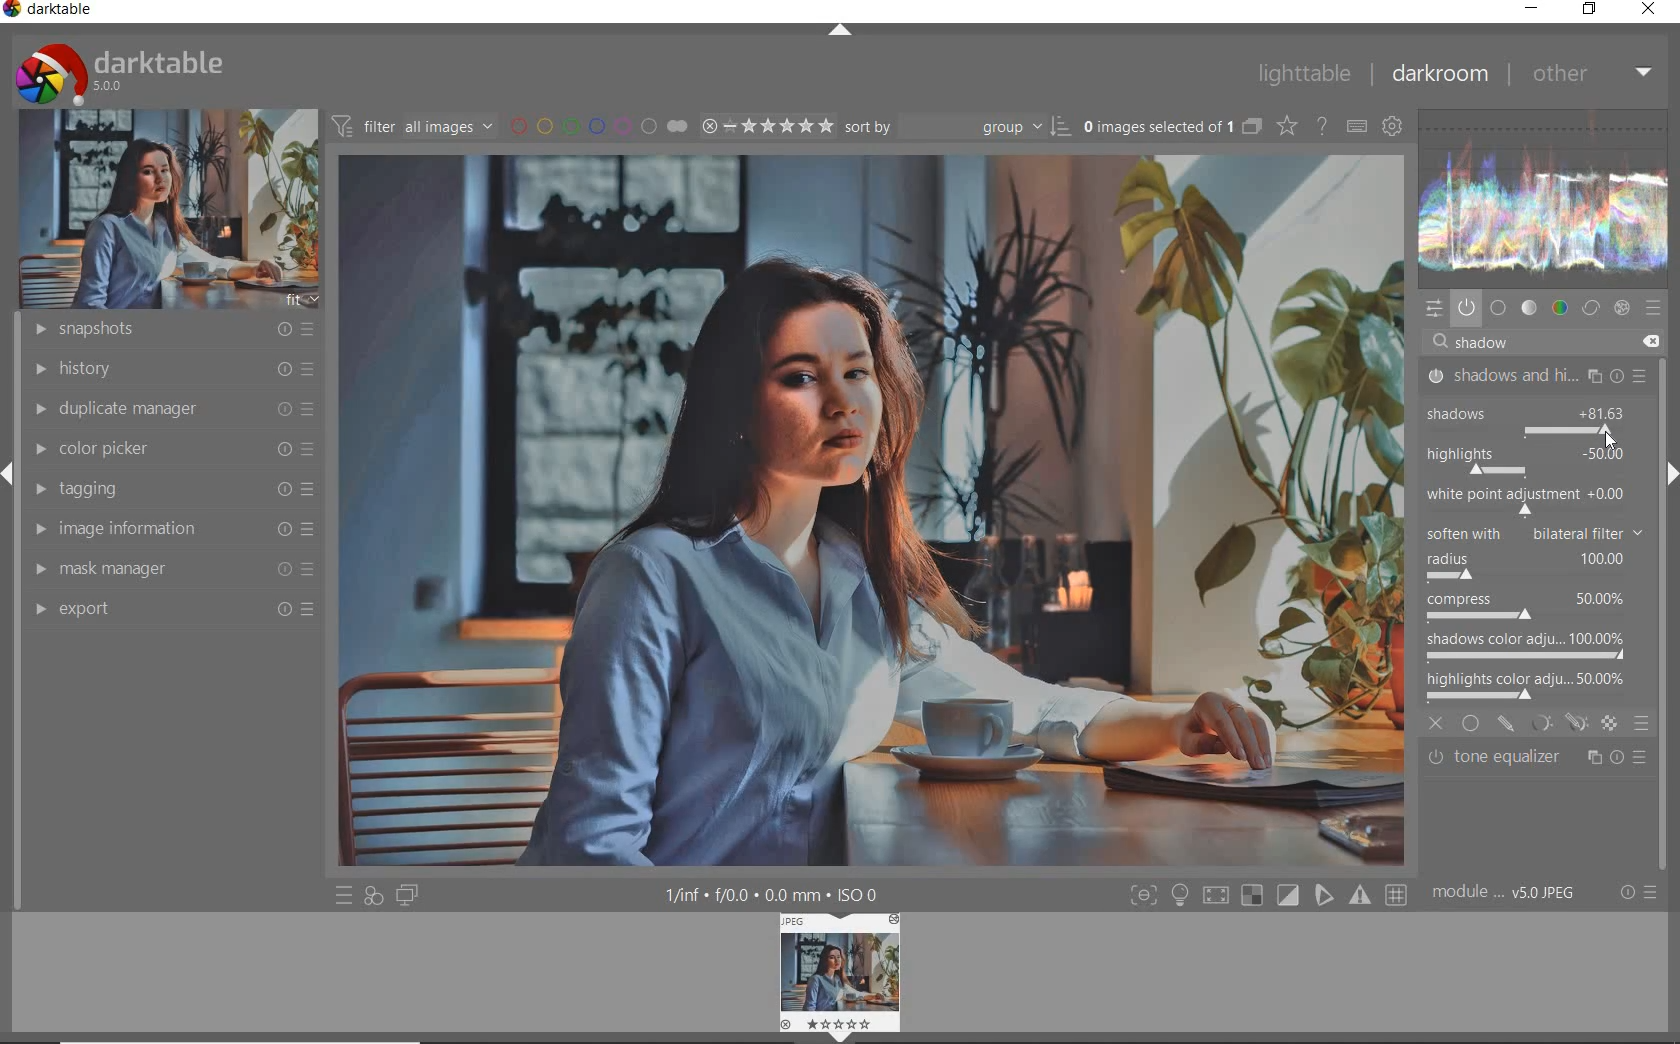  Describe the element at coordinates (412, 125) in the screenshot. I see `filter all images` at that location.